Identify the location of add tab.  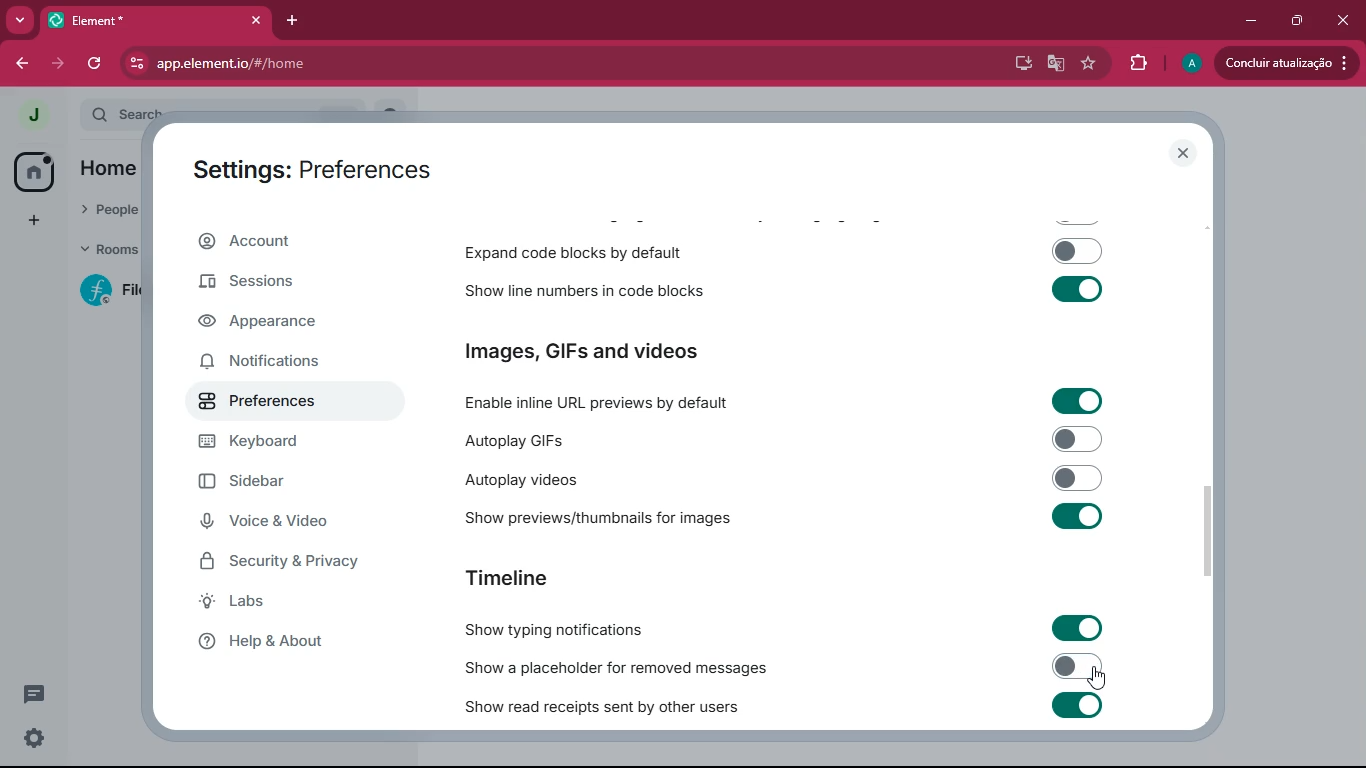
(292, 21).